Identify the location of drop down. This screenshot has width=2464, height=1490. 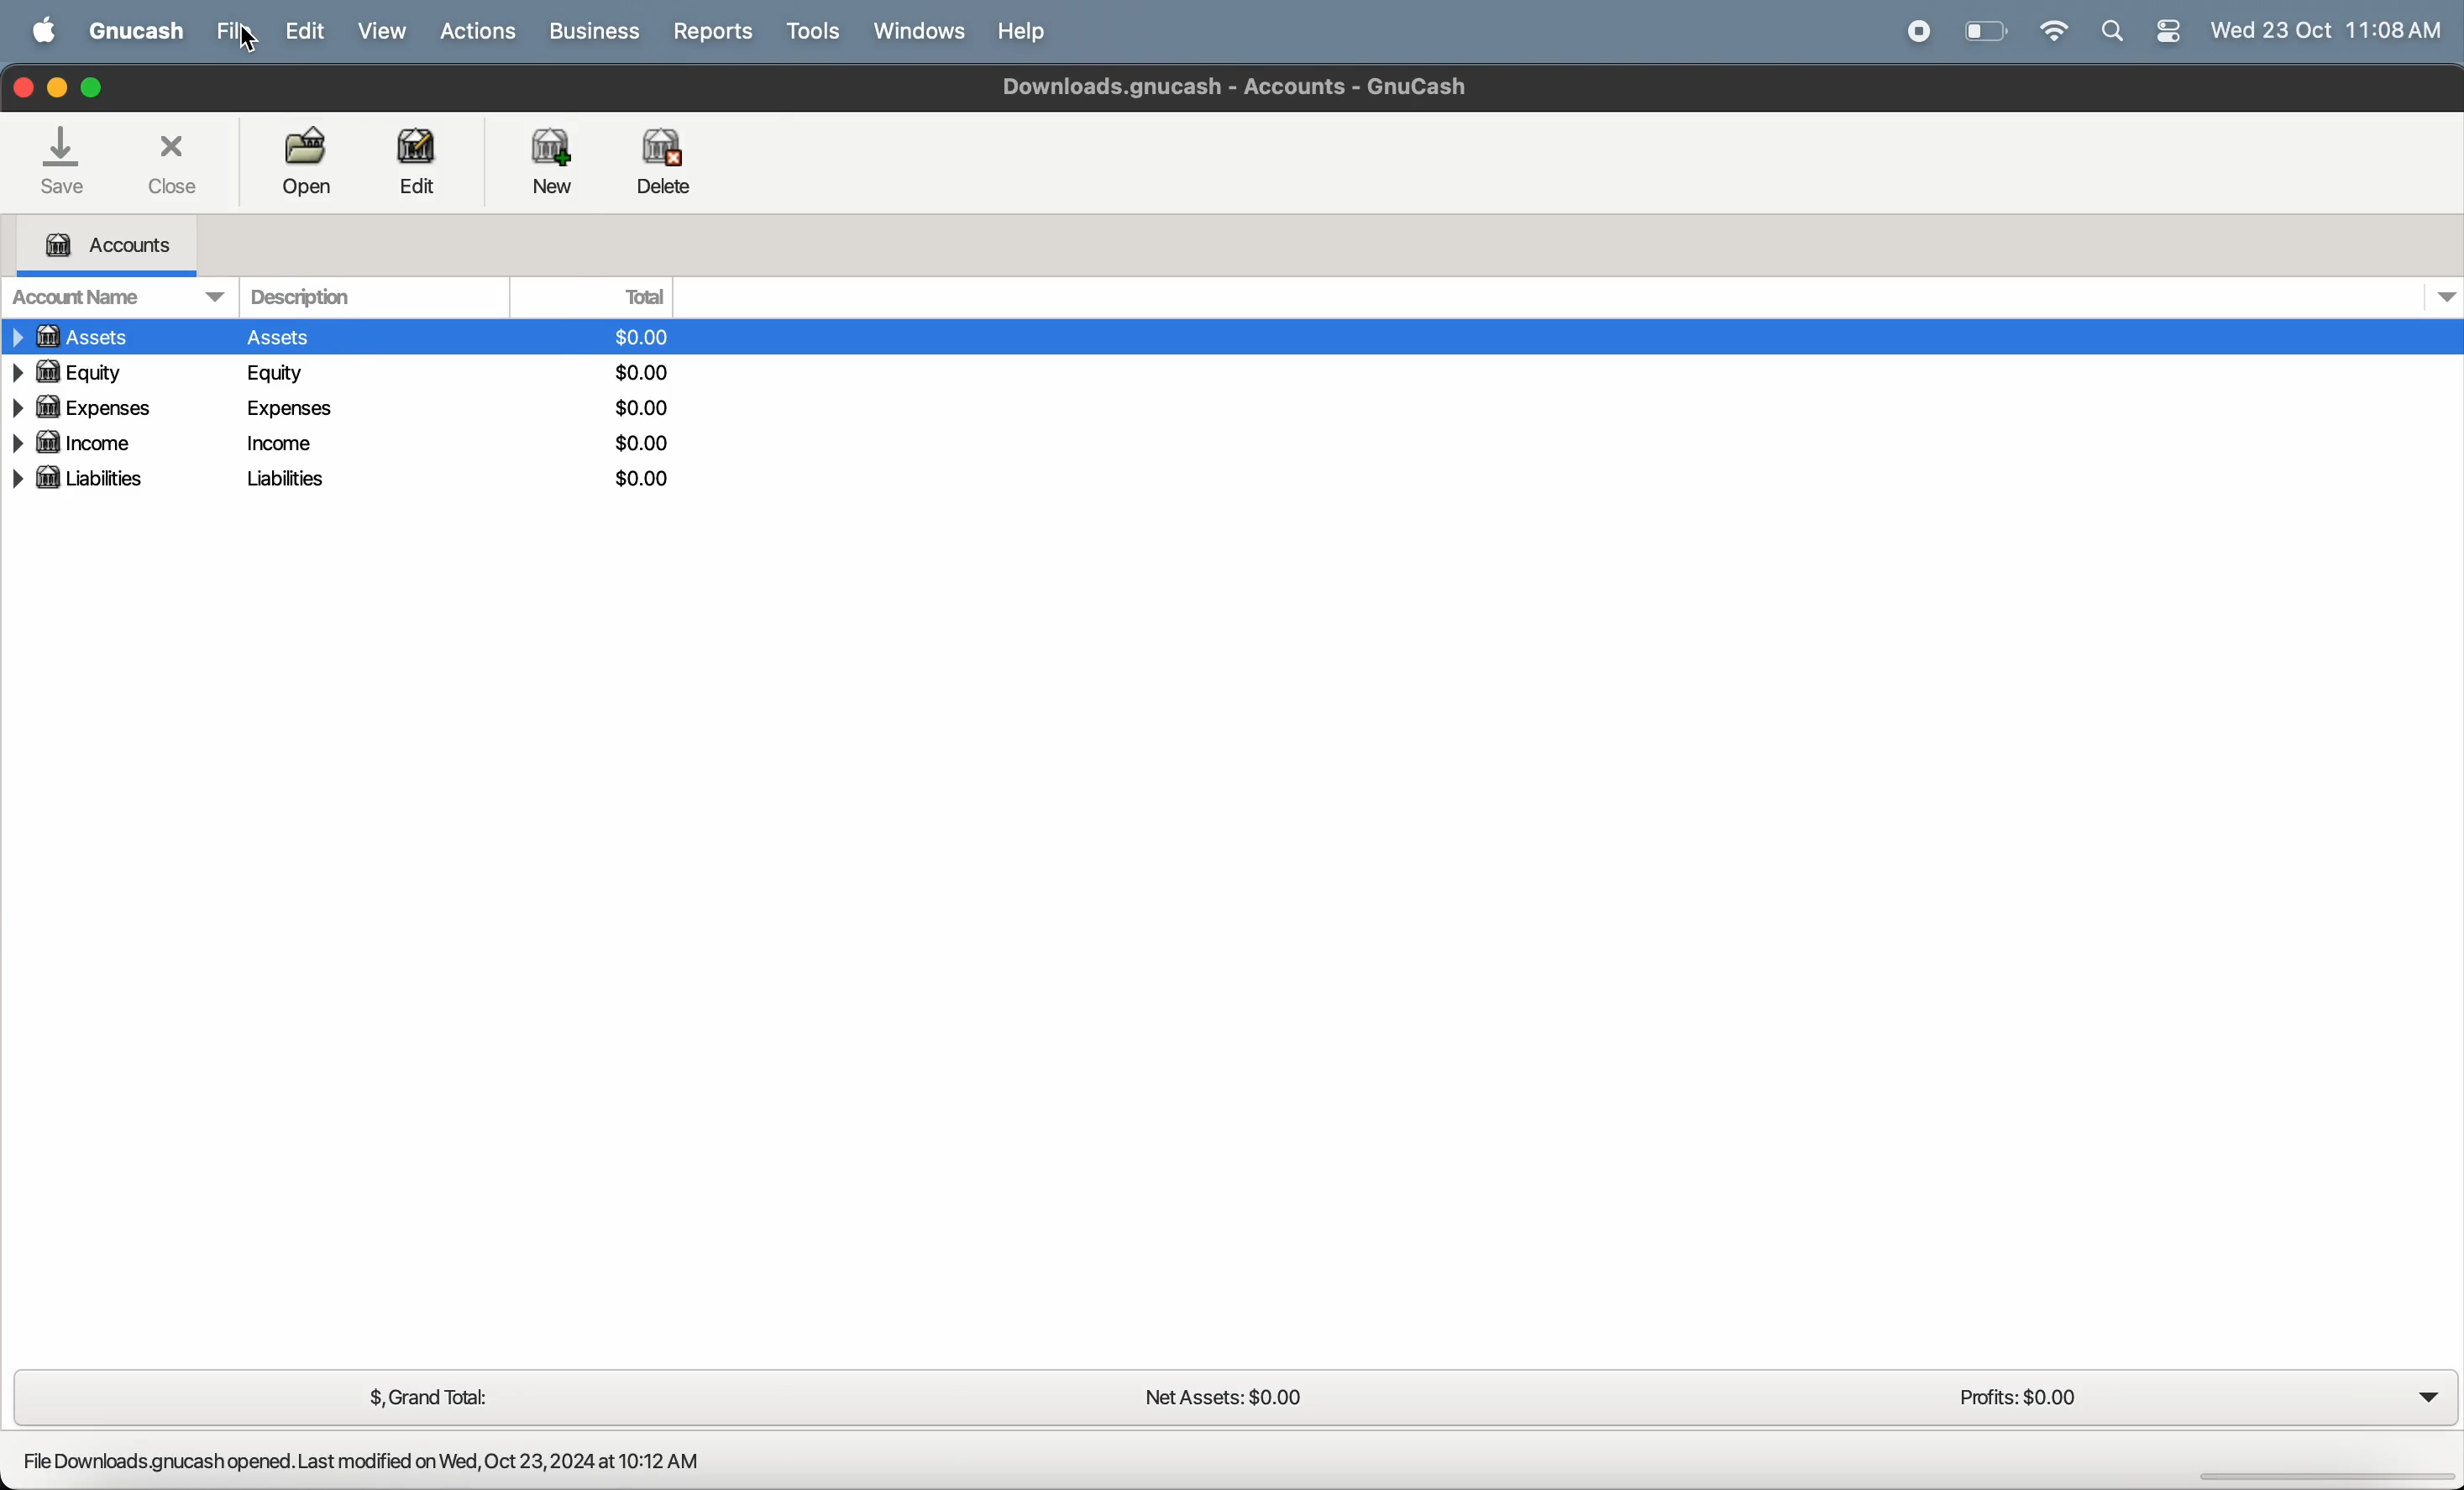
(218, 298).